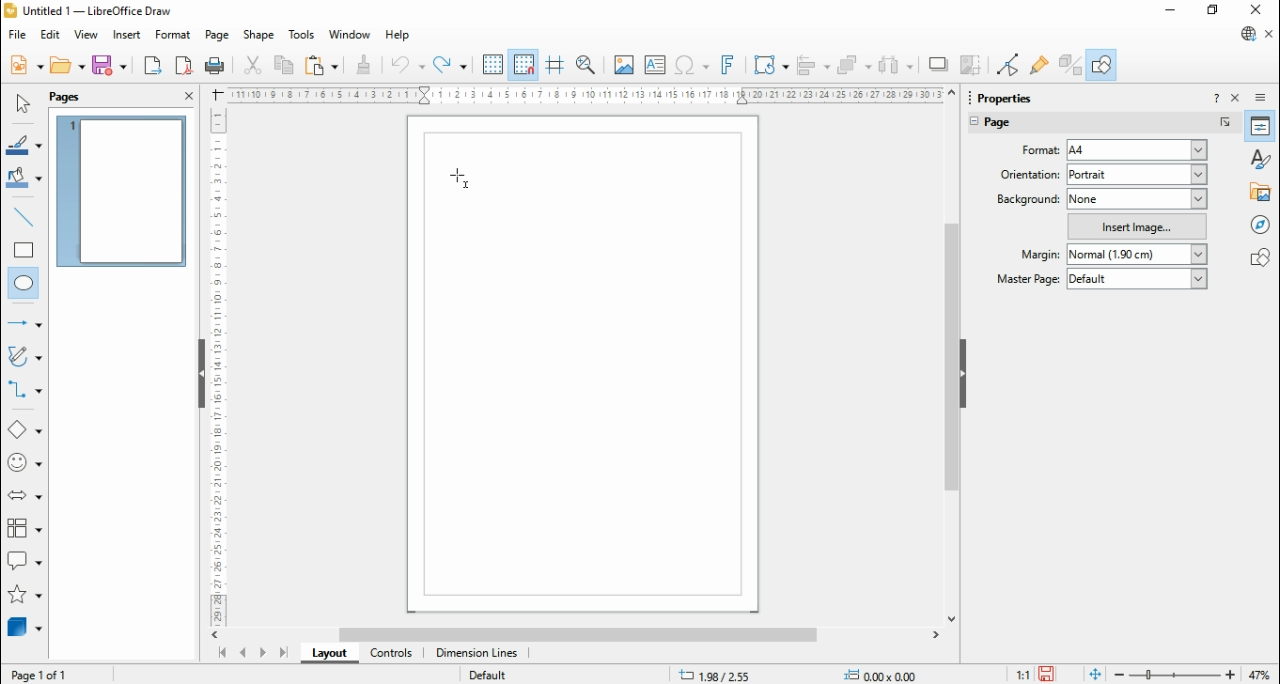 This screenshot has width=1280, height=684. I want to click on 3D Objects, so click(23, 627).